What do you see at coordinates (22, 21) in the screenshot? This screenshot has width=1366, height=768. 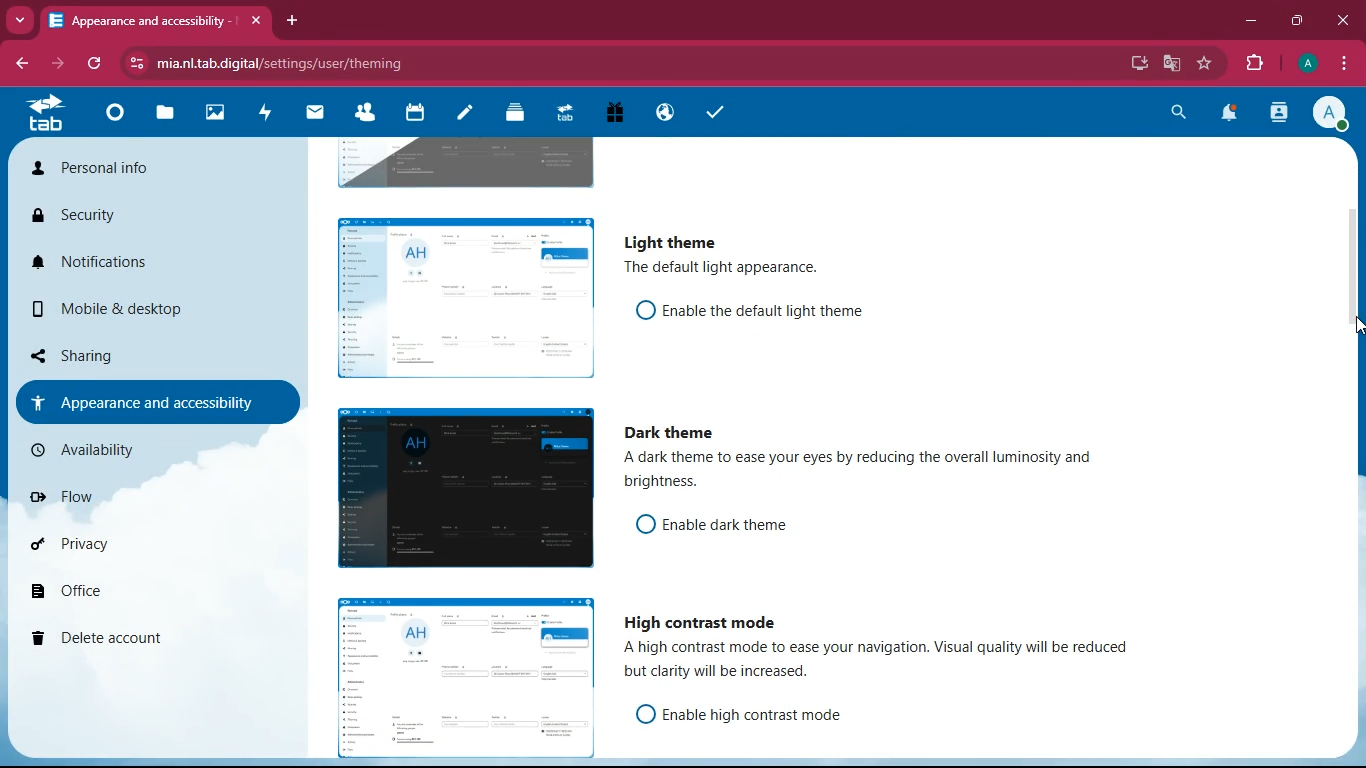 I see `more` at bounding box center [22, 21].